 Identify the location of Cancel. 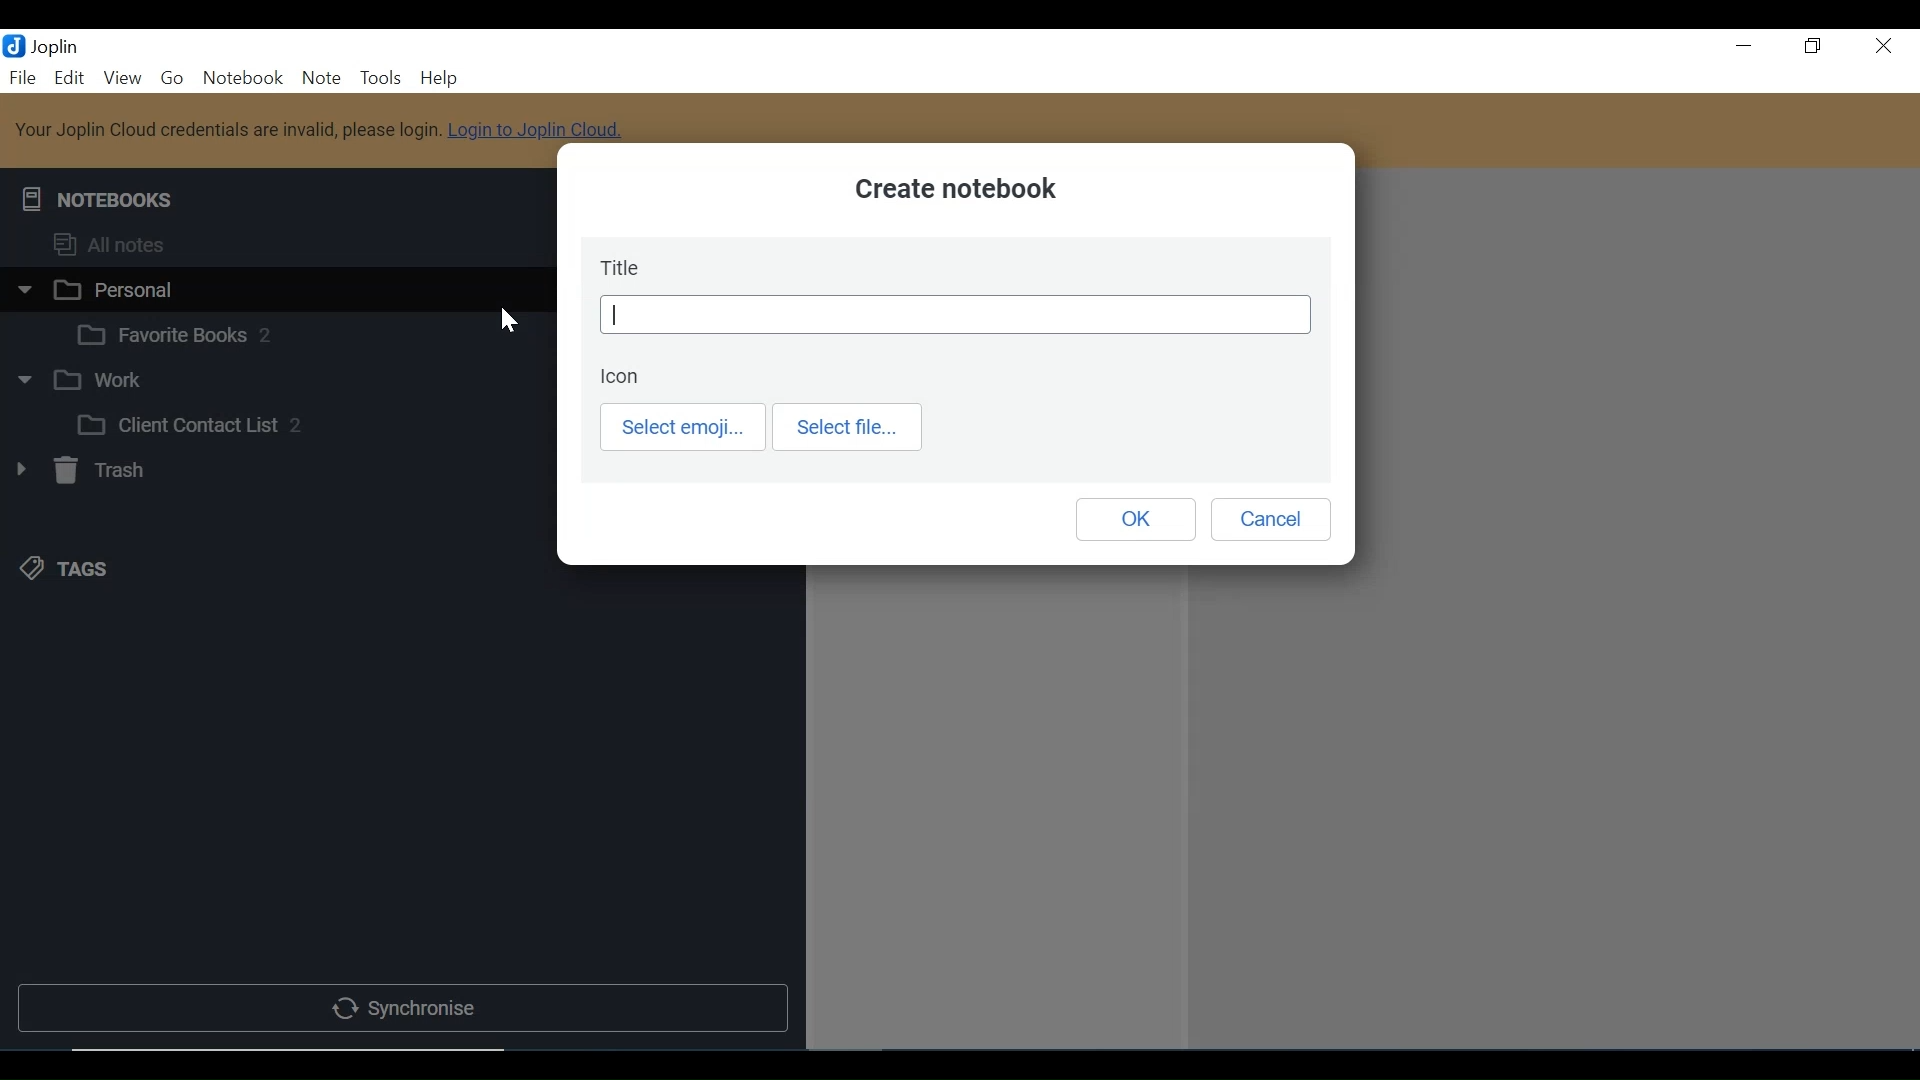
(1267, 520).